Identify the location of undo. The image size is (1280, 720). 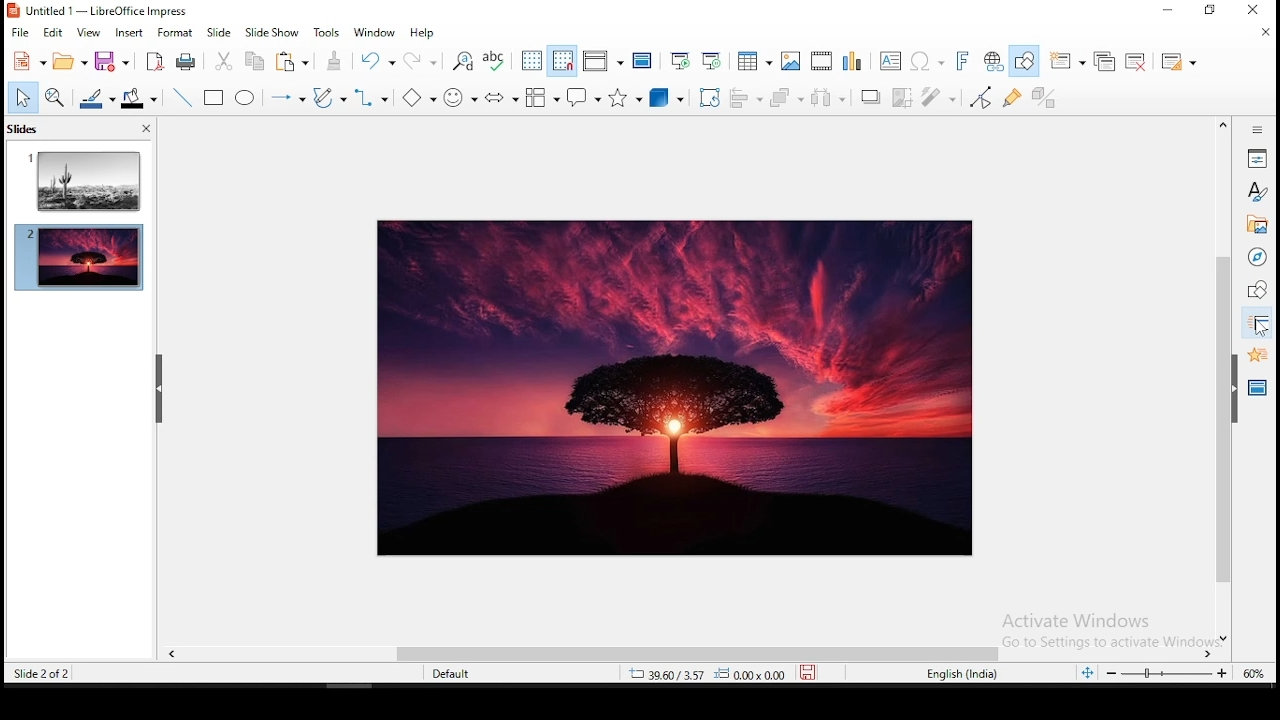
(379, 63).